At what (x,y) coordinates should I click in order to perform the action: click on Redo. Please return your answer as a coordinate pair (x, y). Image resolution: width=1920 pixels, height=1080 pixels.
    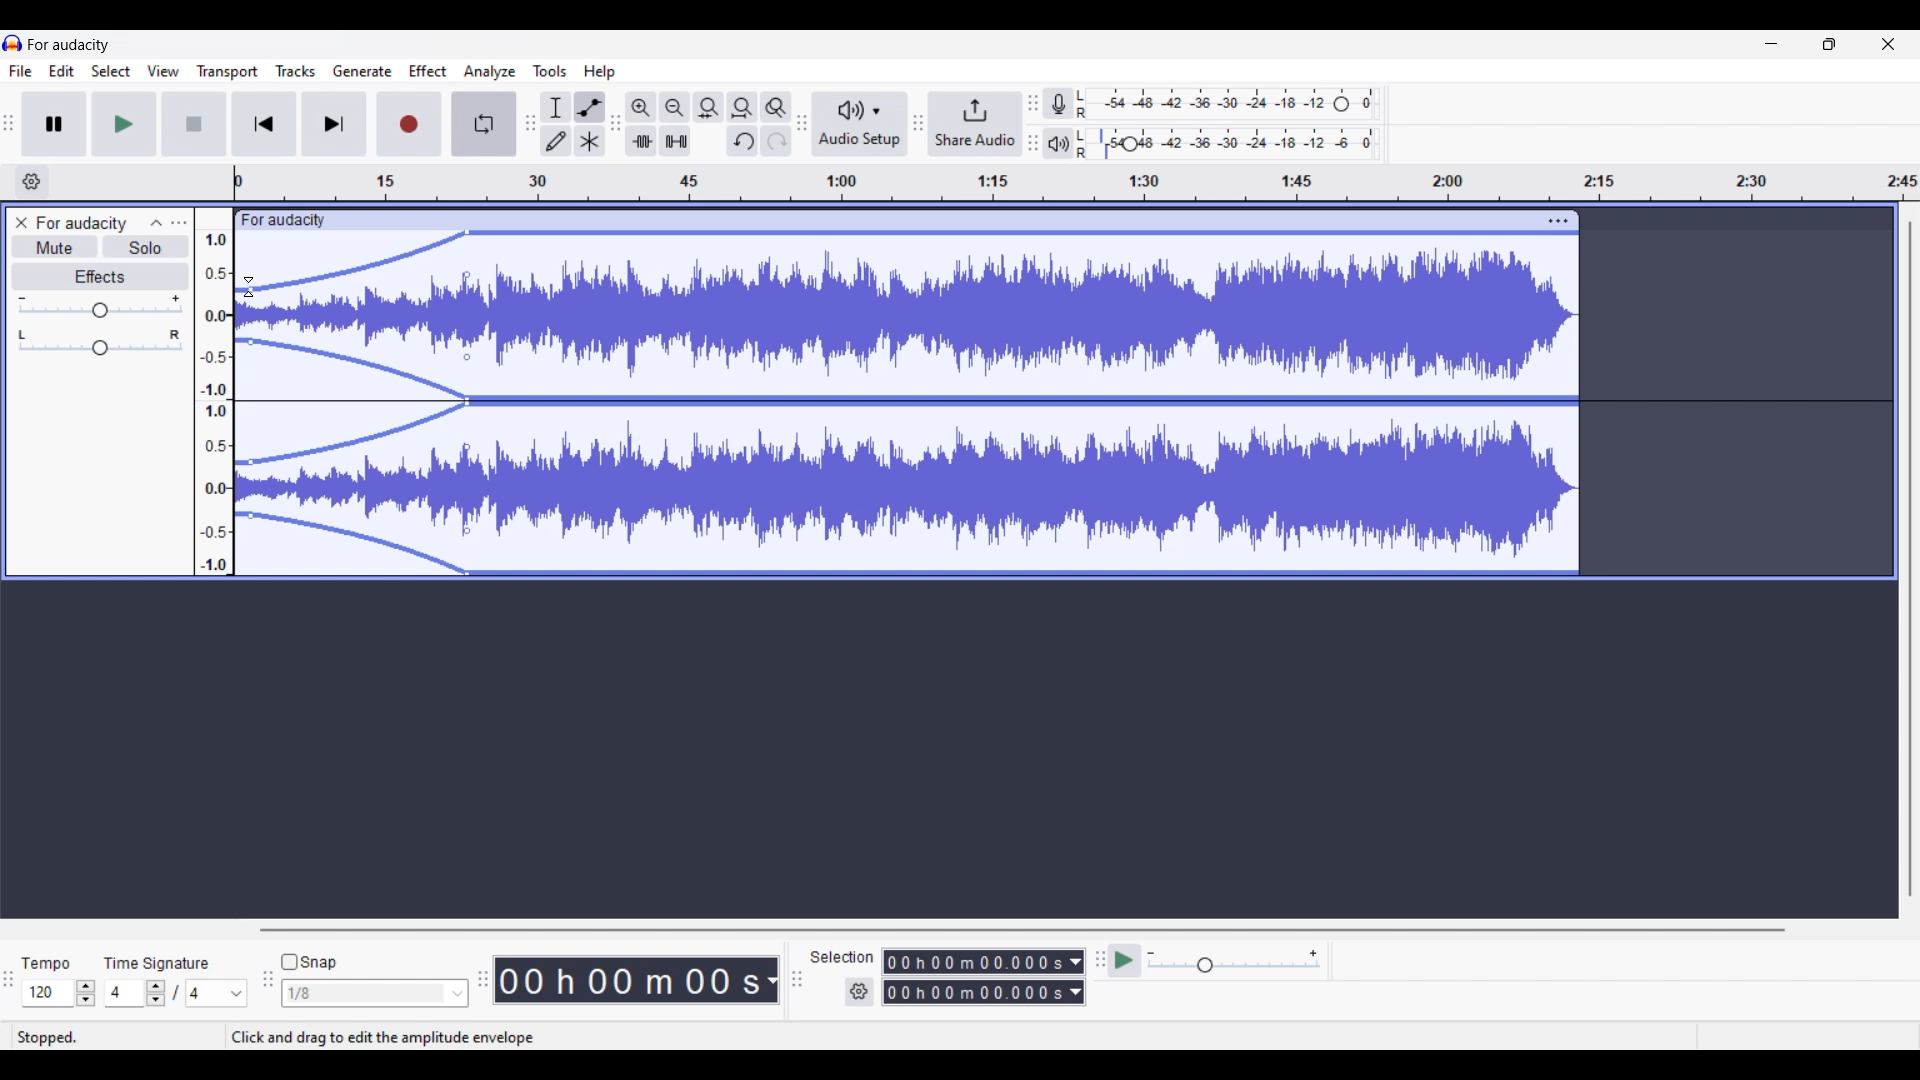
    Looking at the image, I should click on (777, 140).